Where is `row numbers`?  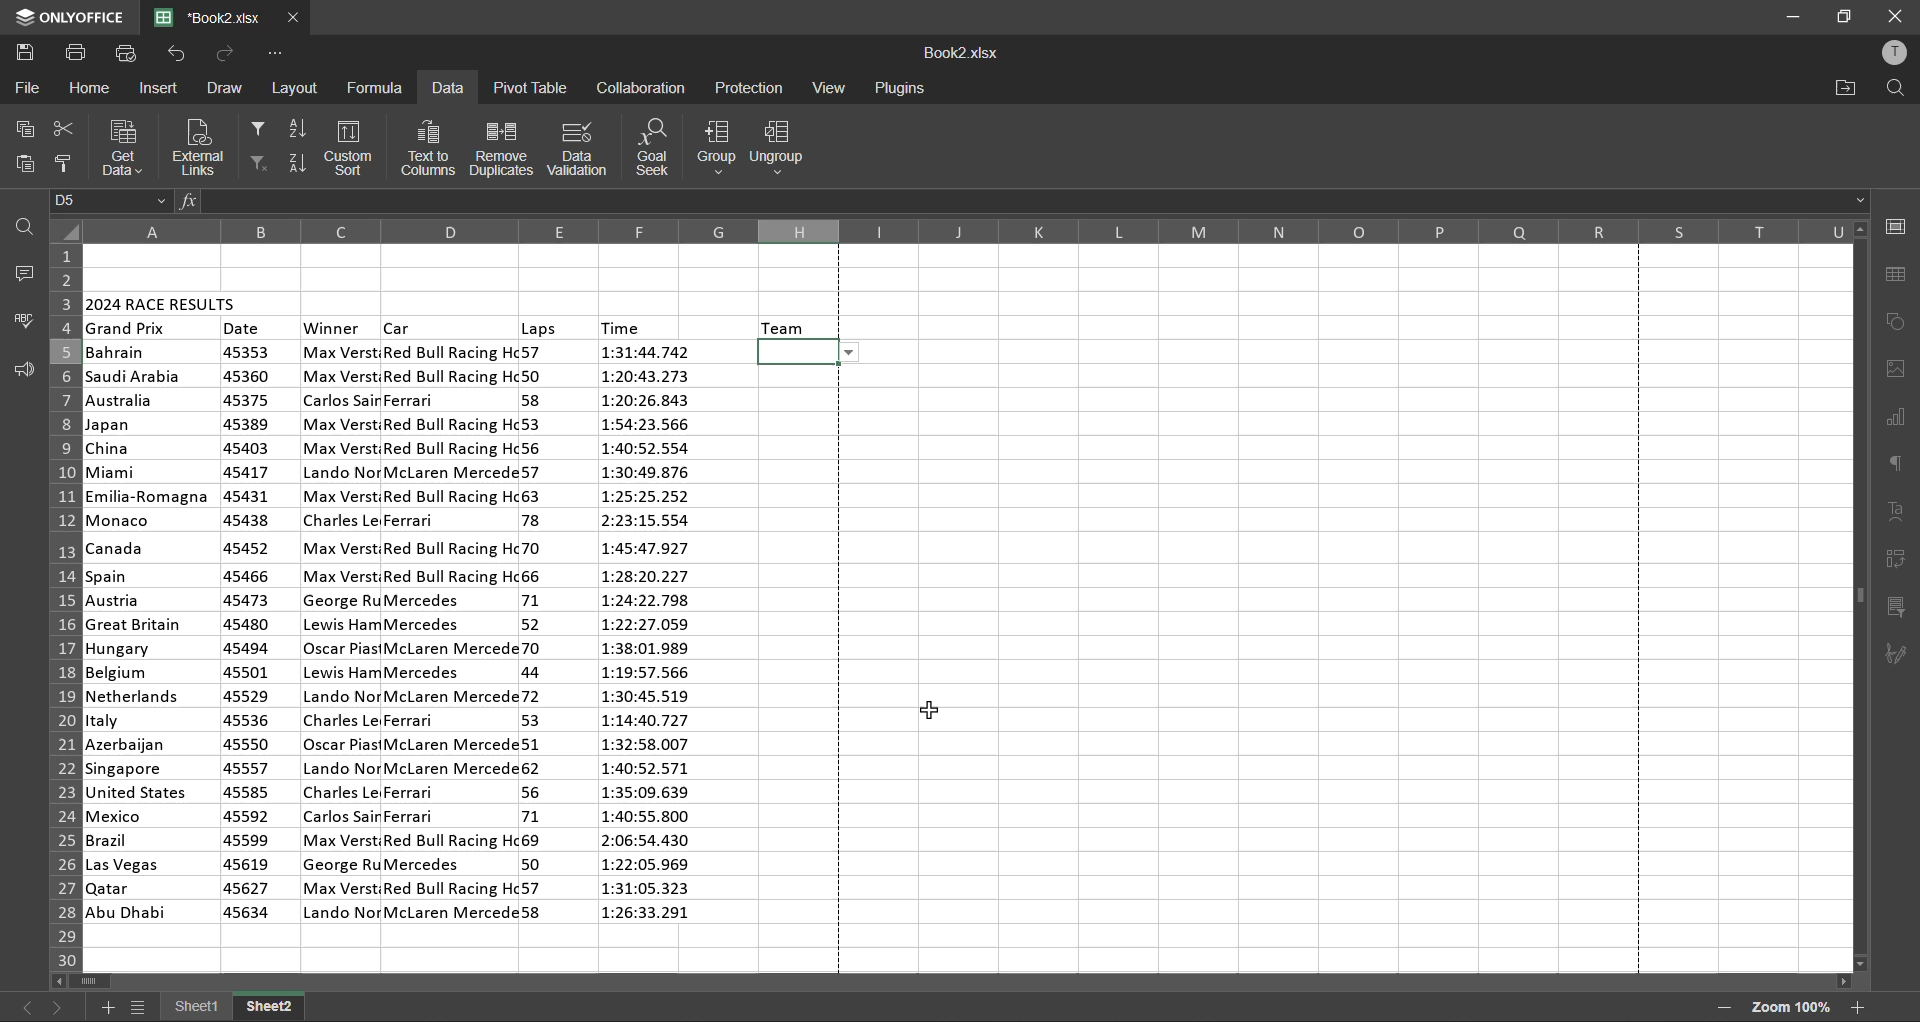 row numbers is located at coordinates (61, 604).